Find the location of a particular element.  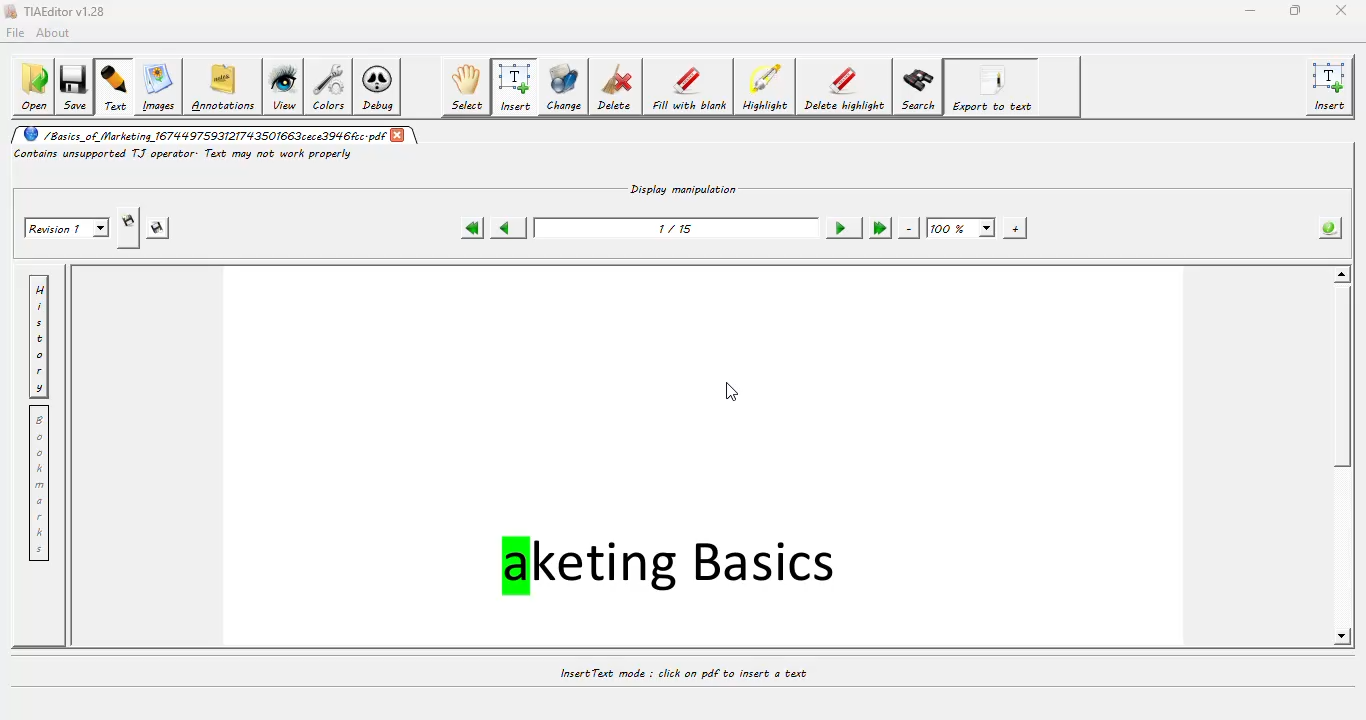

colors is located at coordinates (332, 88).